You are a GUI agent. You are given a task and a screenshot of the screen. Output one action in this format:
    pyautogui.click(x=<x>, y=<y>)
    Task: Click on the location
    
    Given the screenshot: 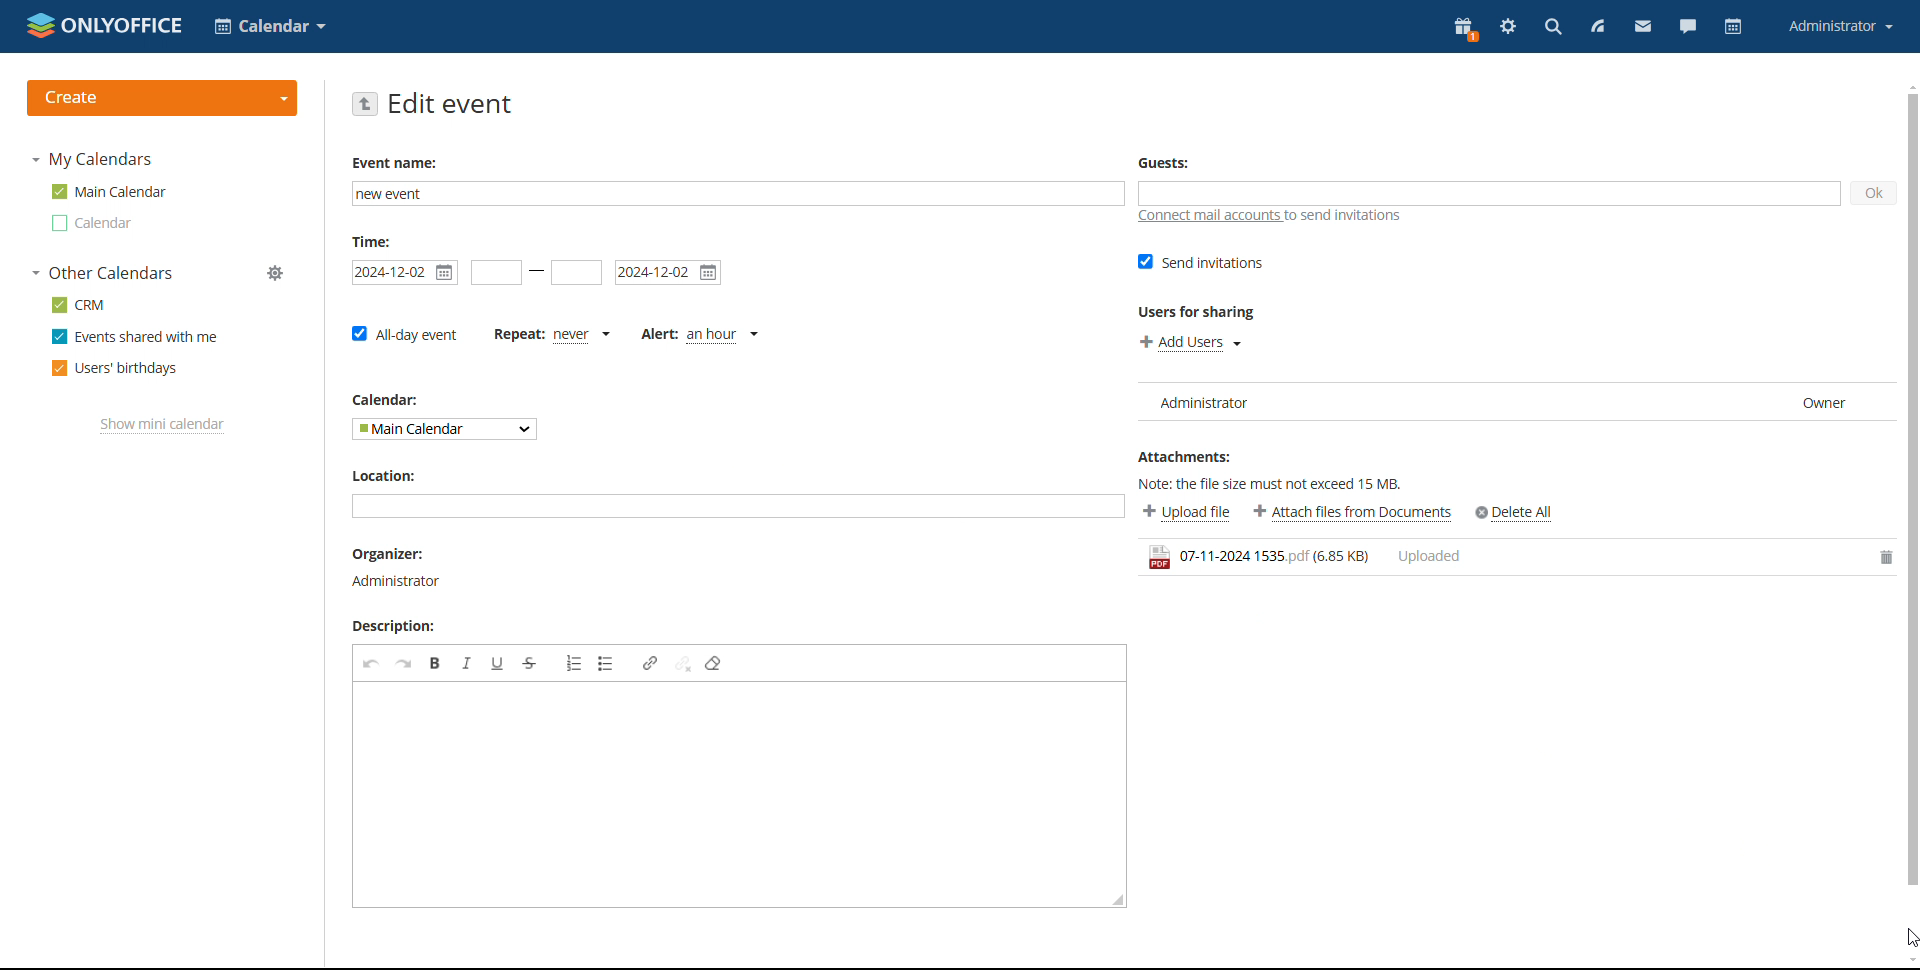 What is the action you would take?
    pyautogui.click(x=388, y=477)
    